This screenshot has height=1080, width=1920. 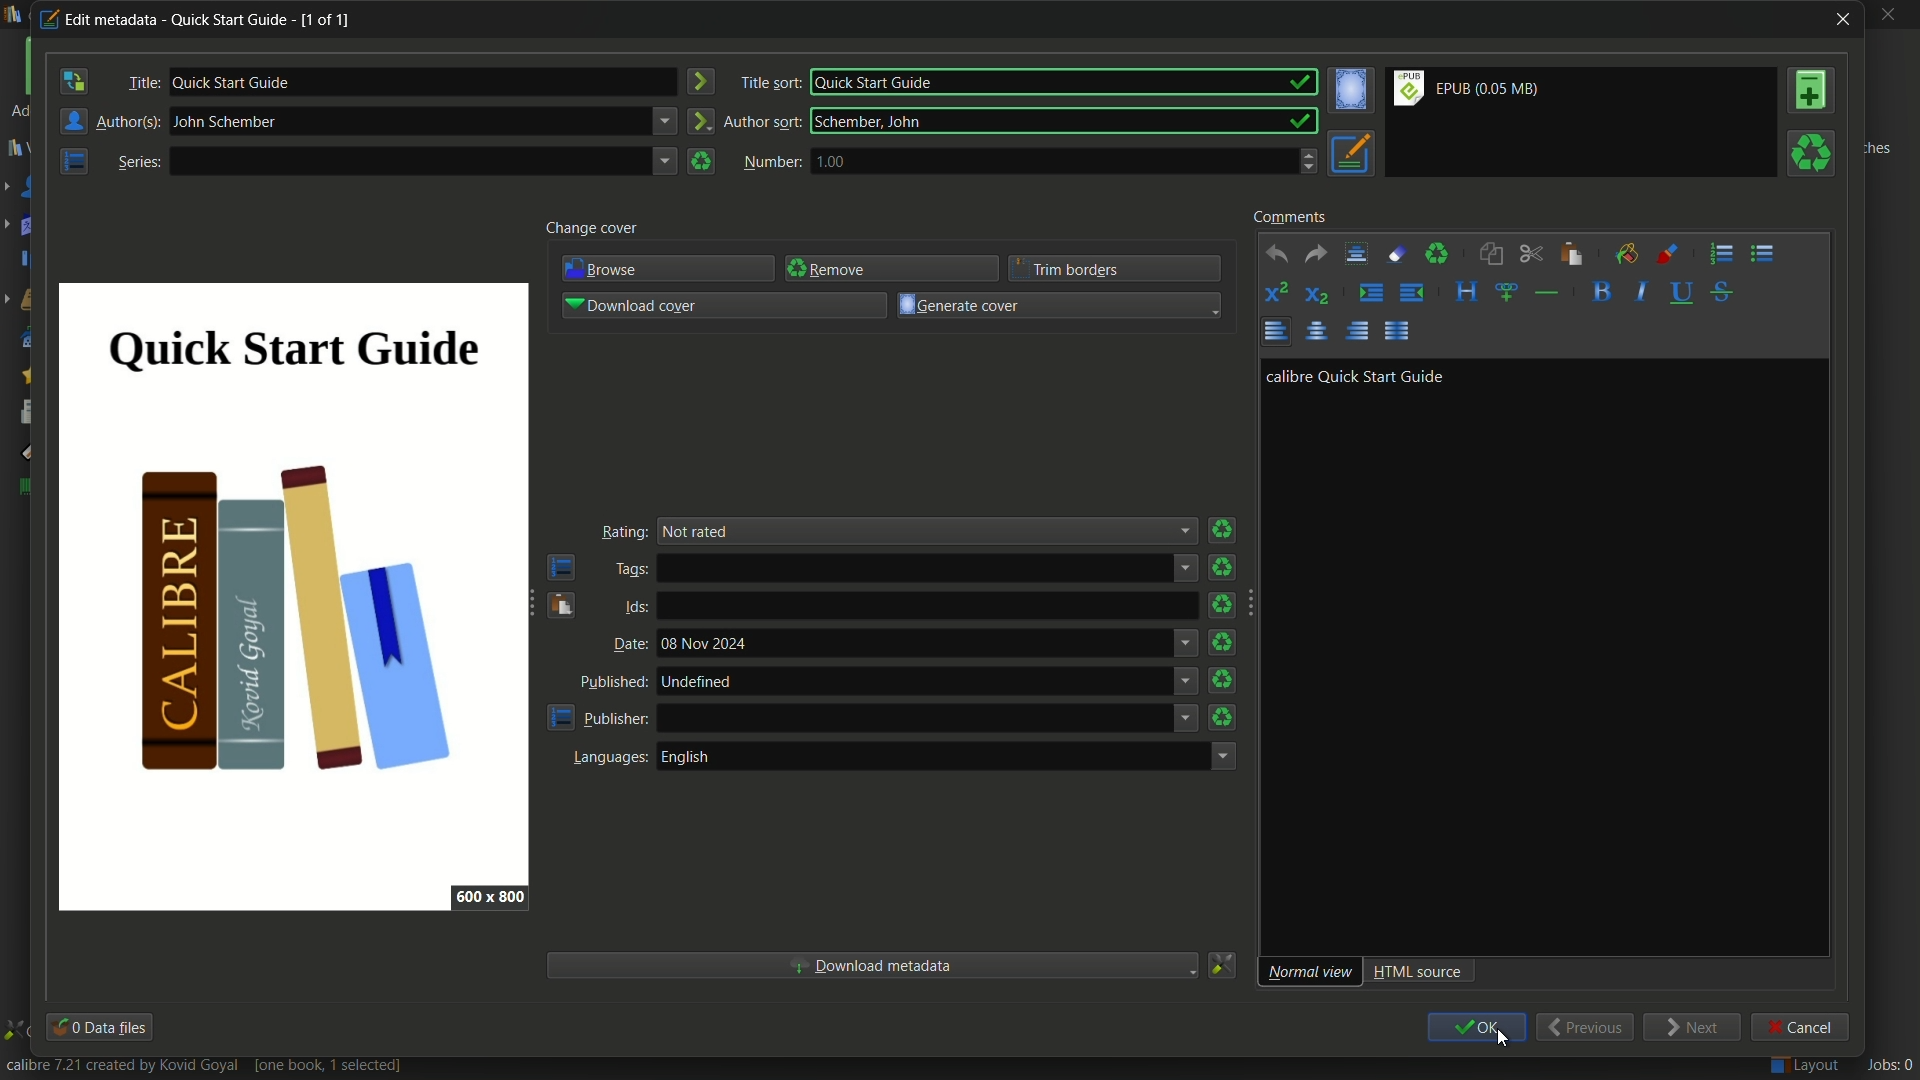 I want to click on remove, so click(x=1225, y=532).